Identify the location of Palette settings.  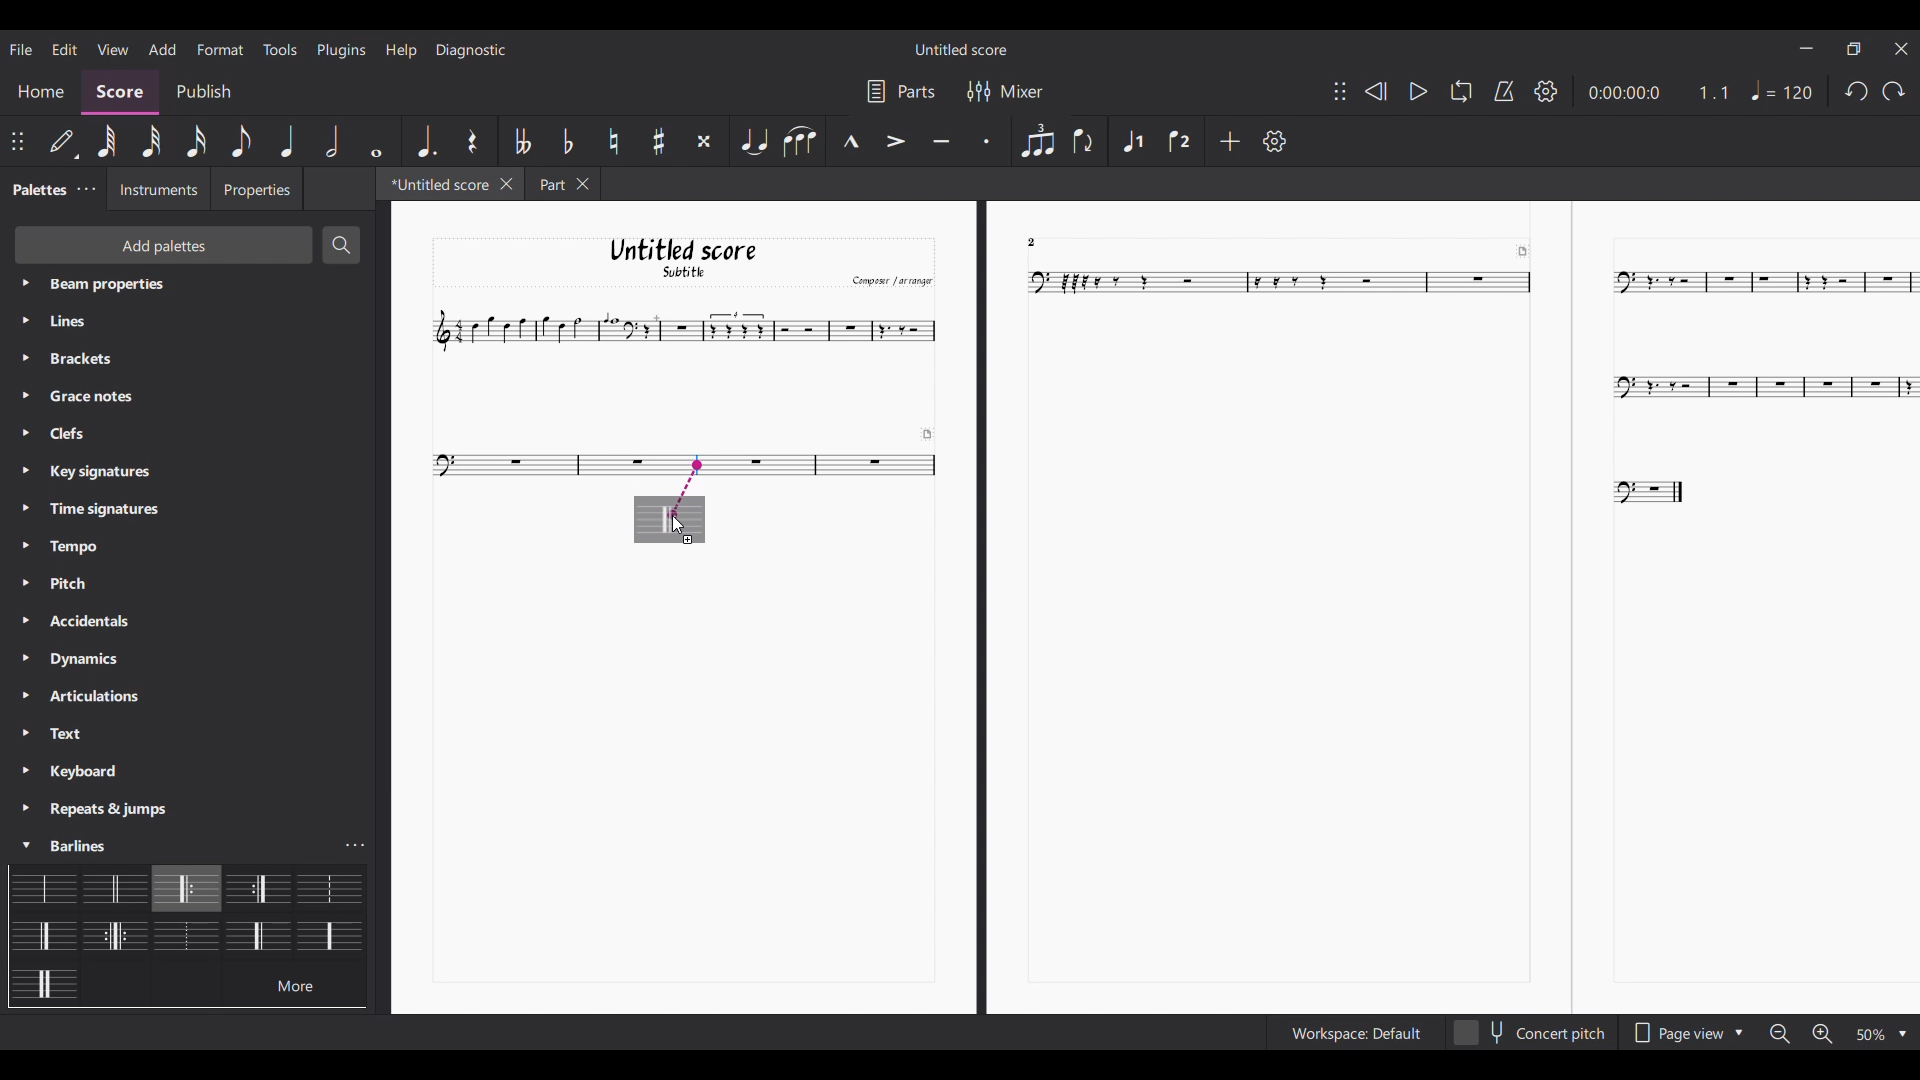
(86, 189).